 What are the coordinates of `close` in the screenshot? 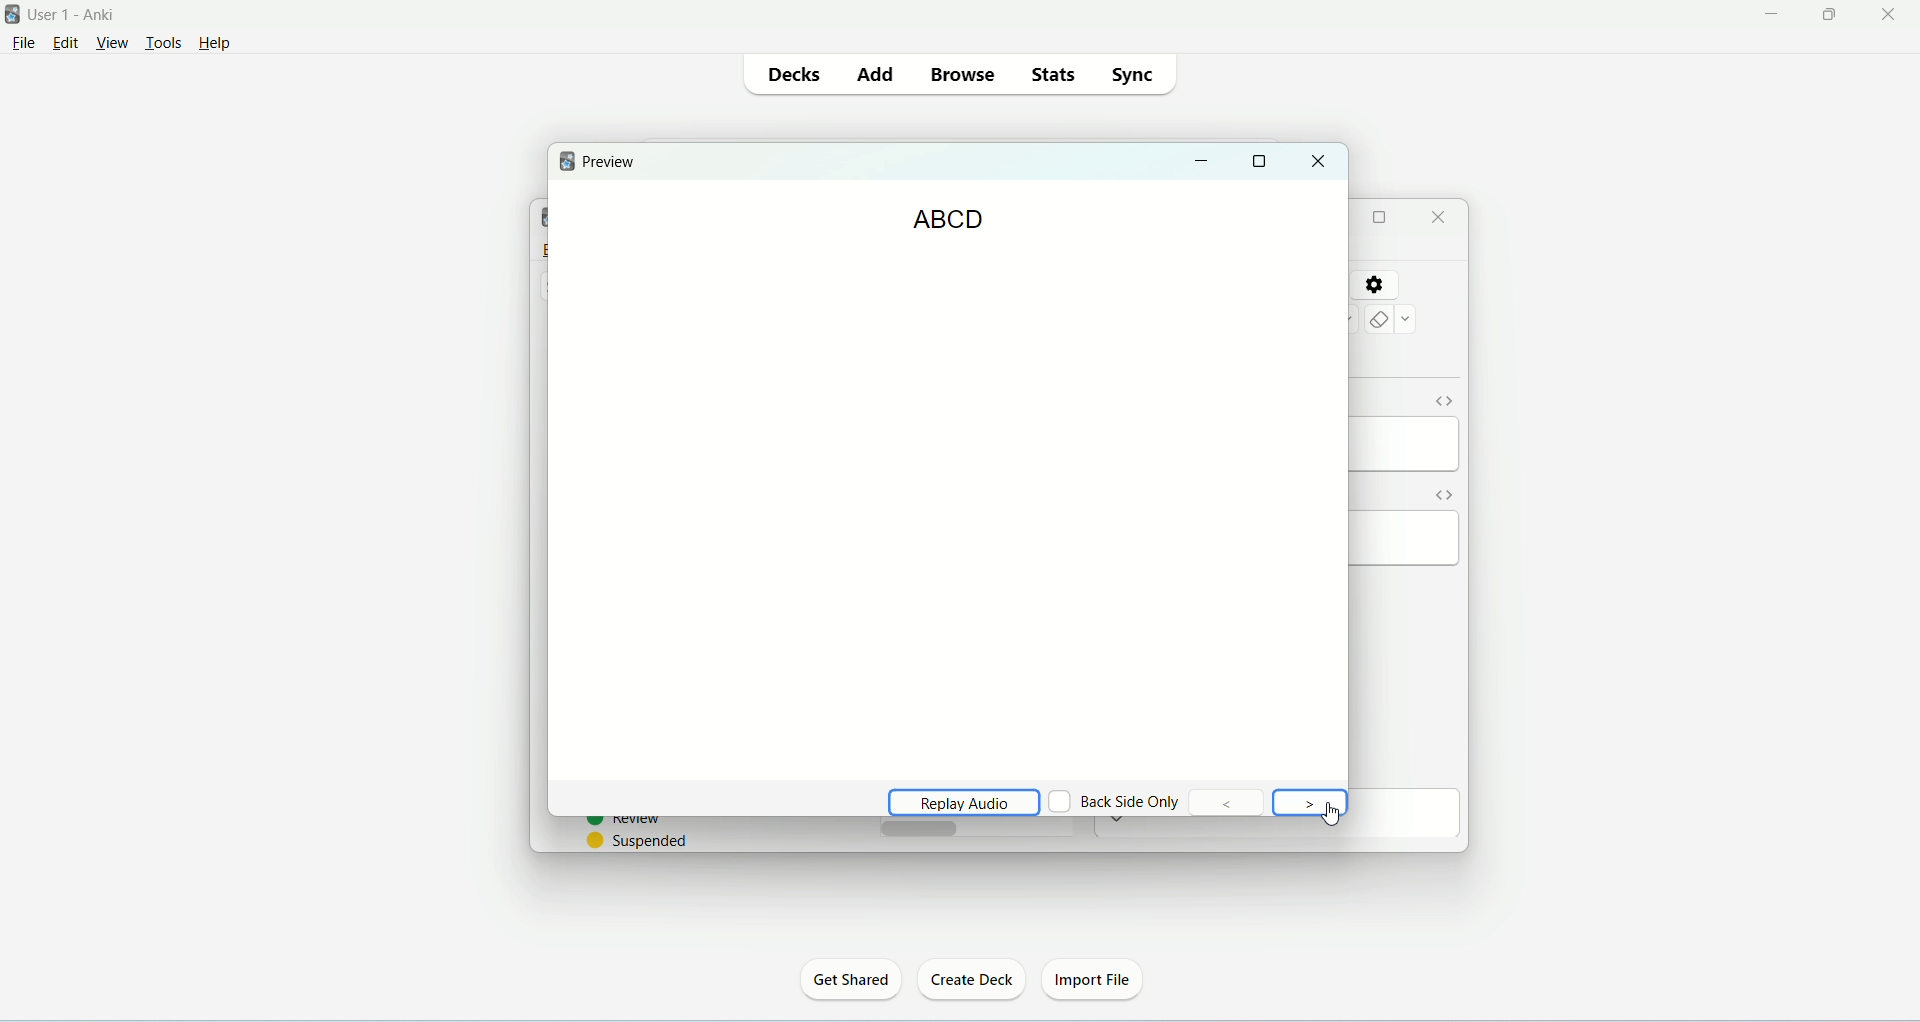 It's located at (1891, 13).